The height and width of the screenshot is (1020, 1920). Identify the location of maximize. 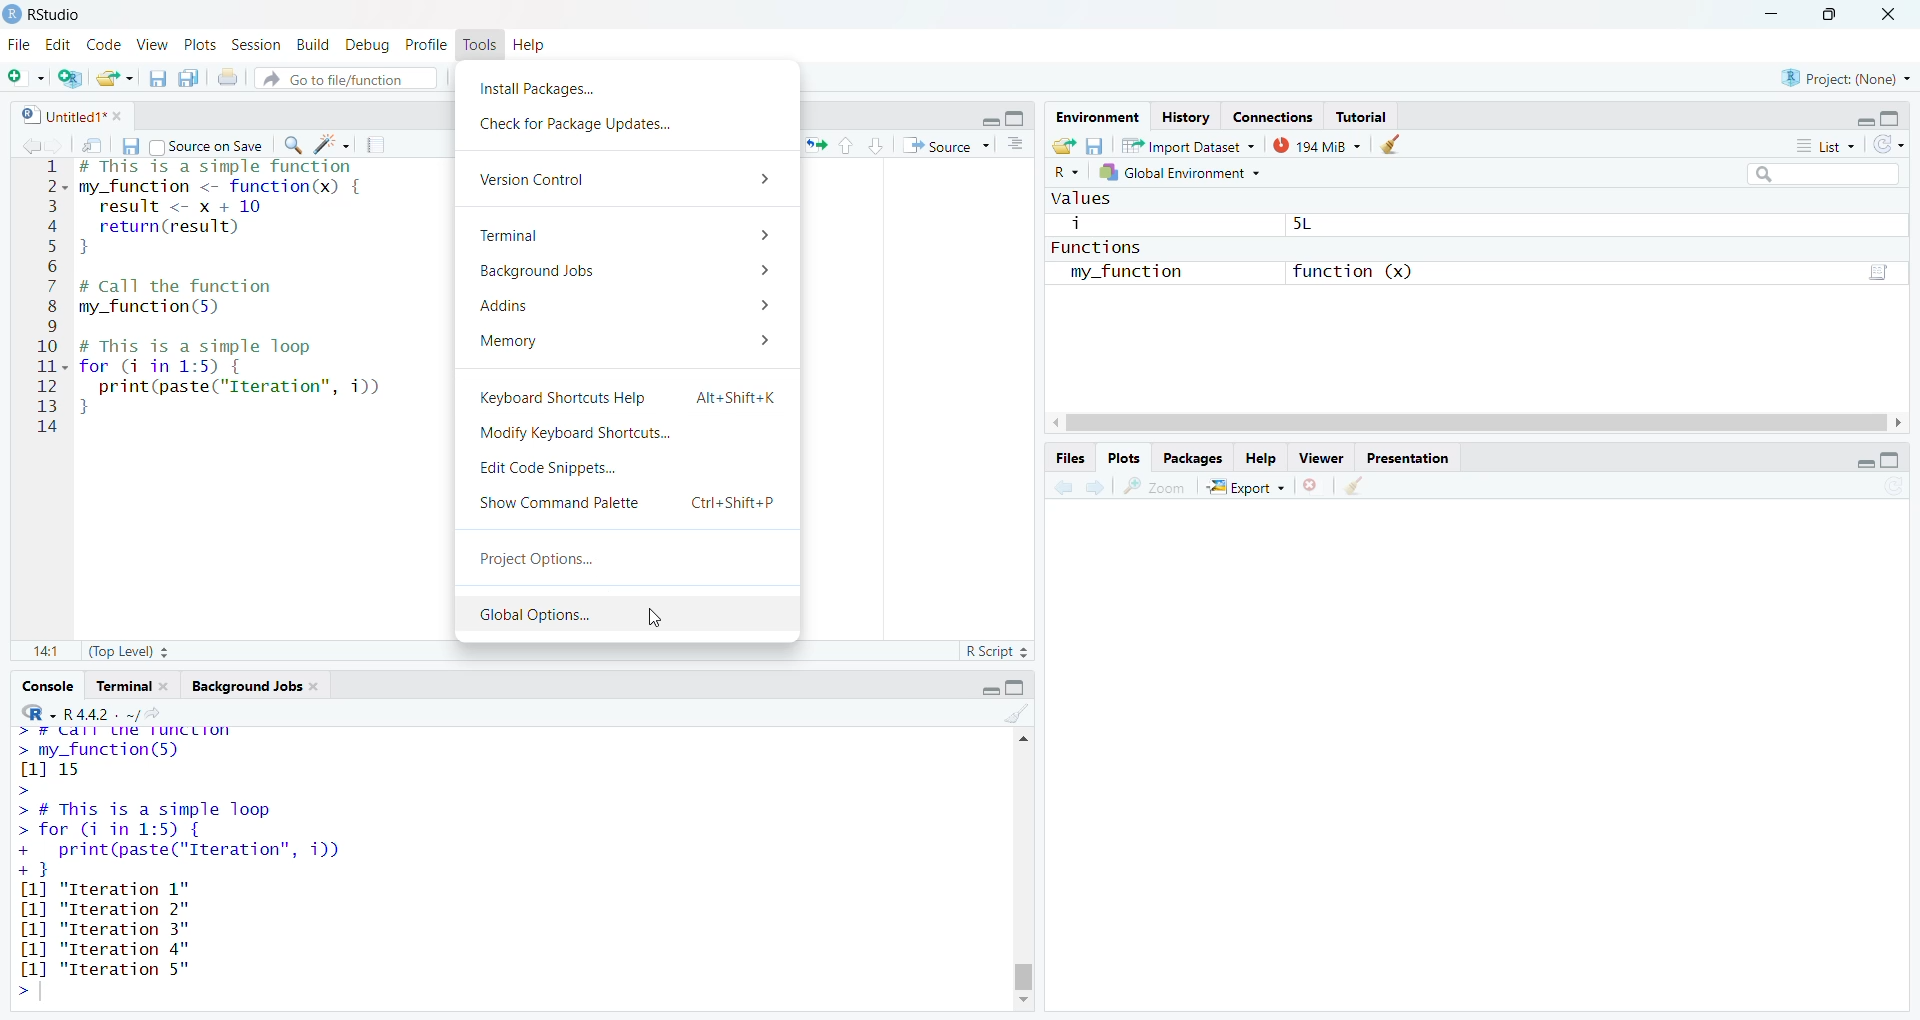
(1020, 688).